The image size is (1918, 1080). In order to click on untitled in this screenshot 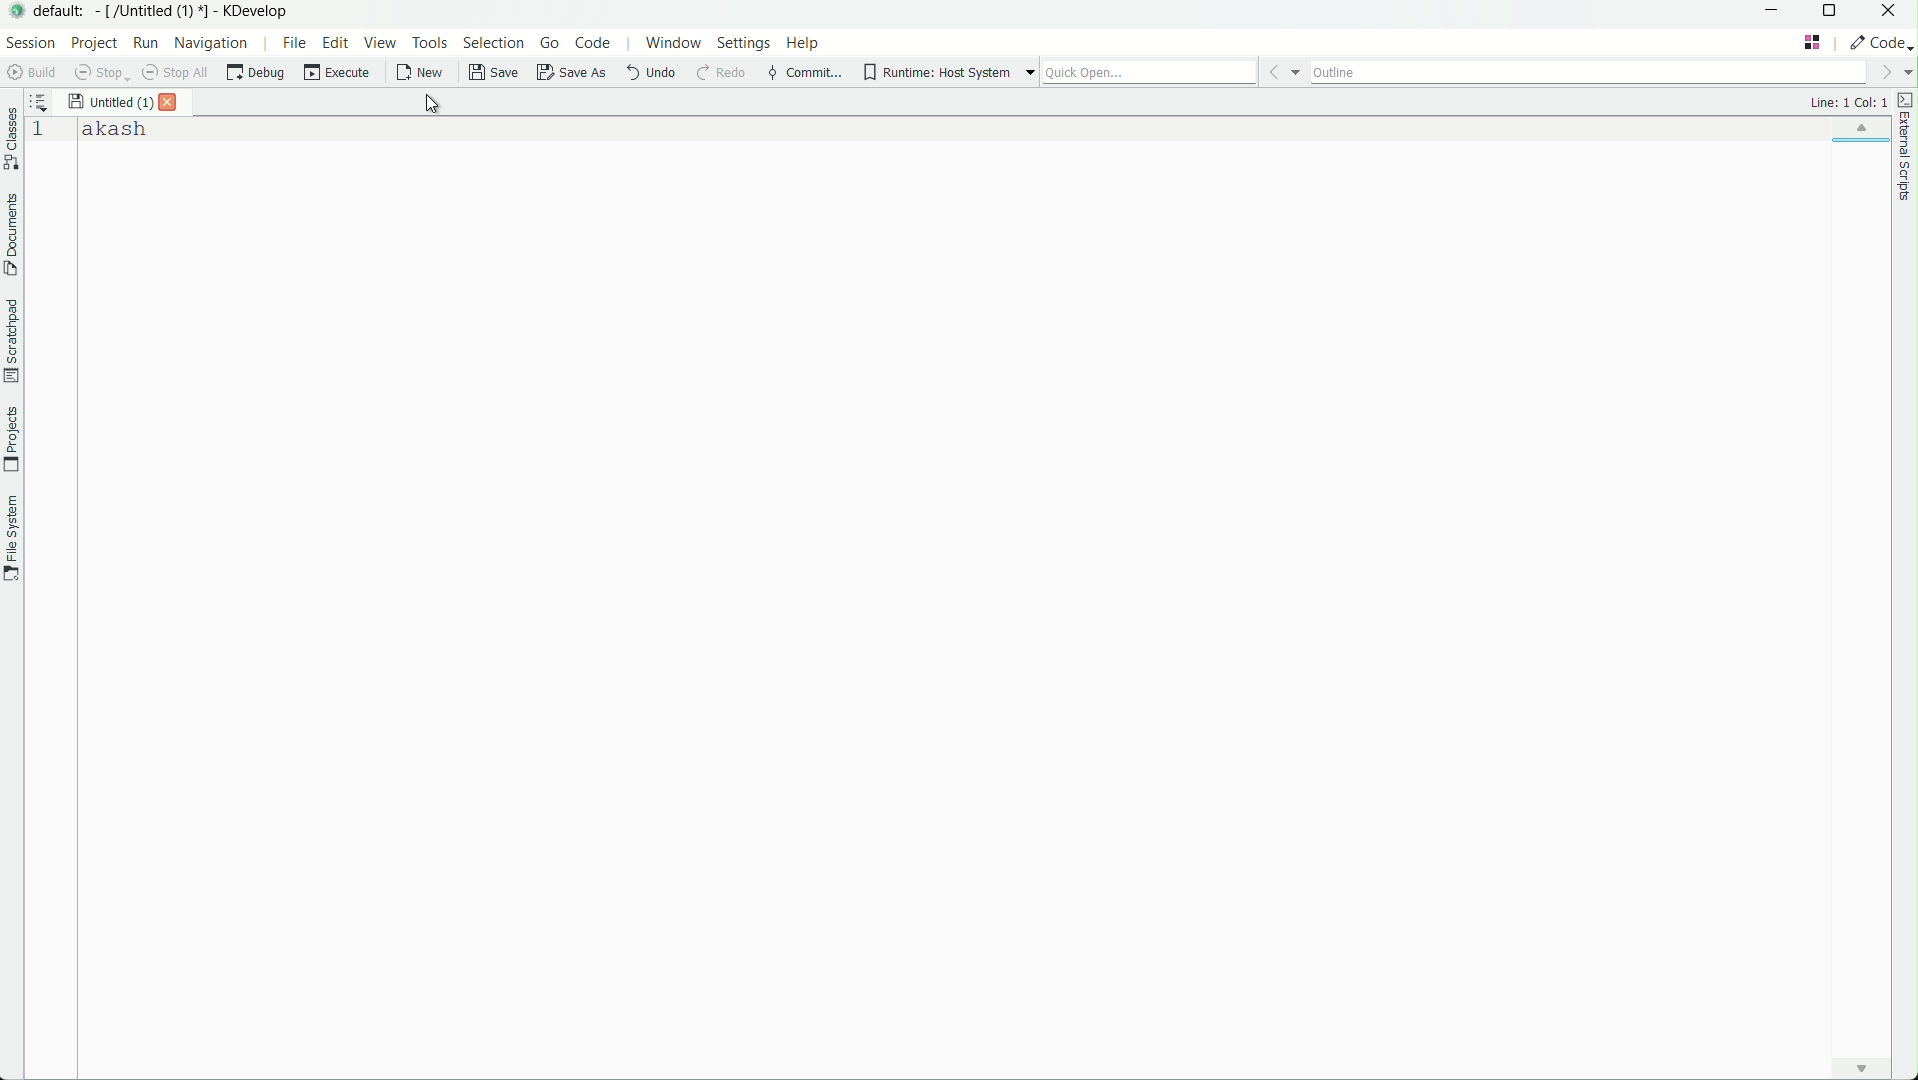, I will do `click(111, 102)`.